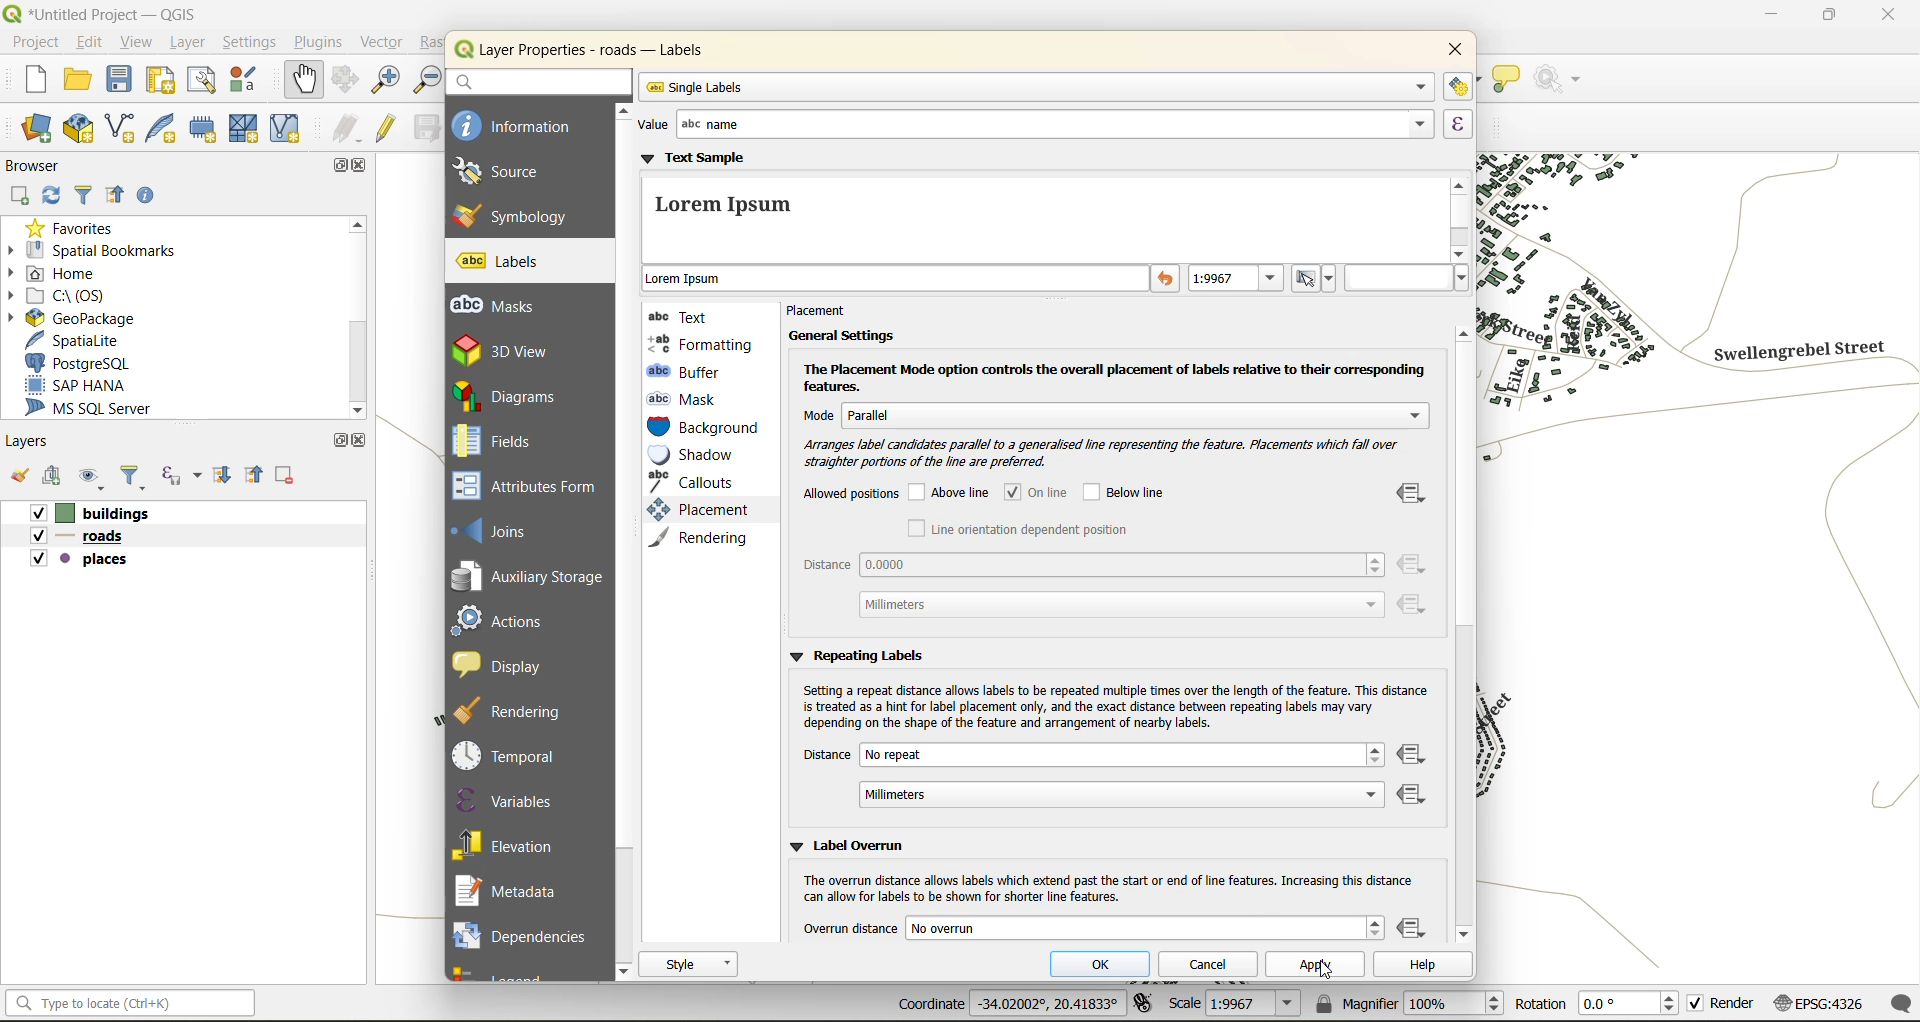 This screenshot has height=1022, width=1920. What do you see at coordinates (109, 253) in the screenshot?
I see `spatial bookmarks` at bounding box center [109, 253].